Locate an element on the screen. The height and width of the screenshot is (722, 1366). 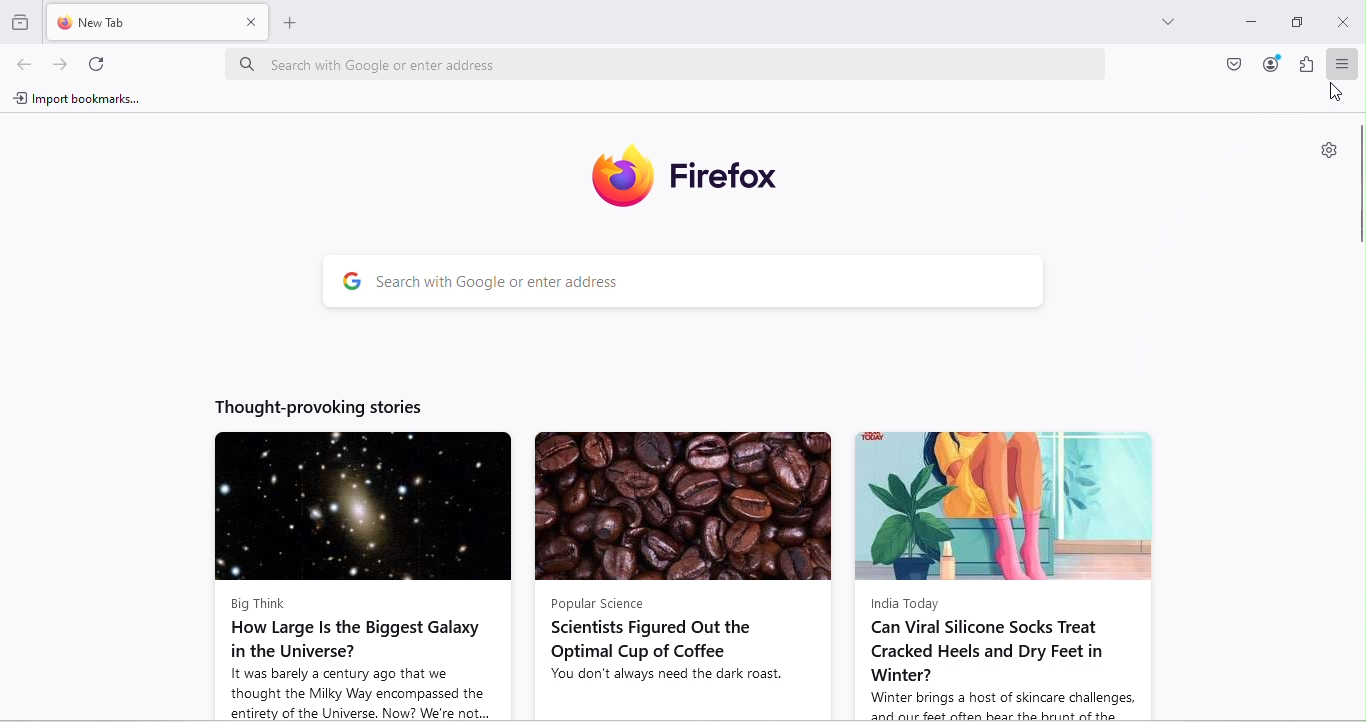
Firefox is located at coordinates (689, 172).